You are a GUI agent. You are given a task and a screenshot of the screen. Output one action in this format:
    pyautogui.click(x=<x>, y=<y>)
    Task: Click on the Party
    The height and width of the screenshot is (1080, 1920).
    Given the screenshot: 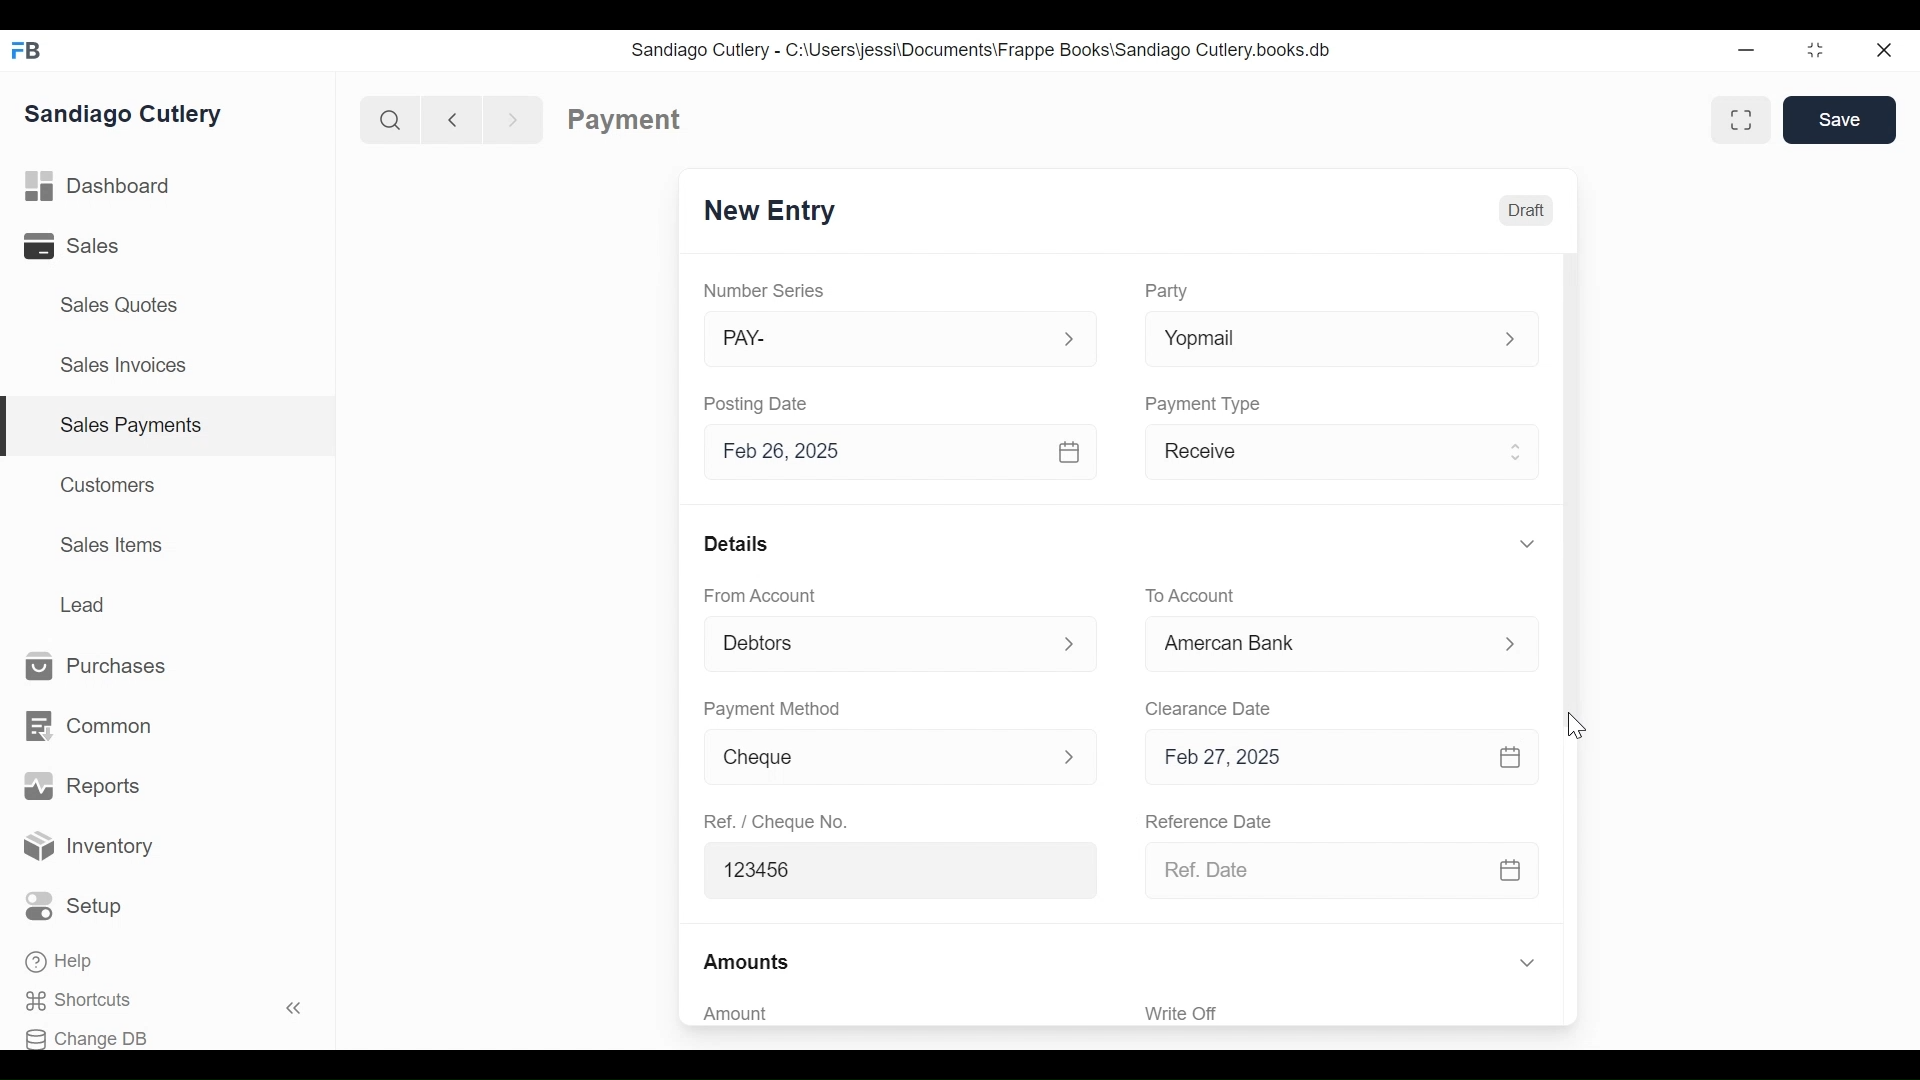 What is the action you would take?
    pyautogui.click(x=1166, y=291)
    